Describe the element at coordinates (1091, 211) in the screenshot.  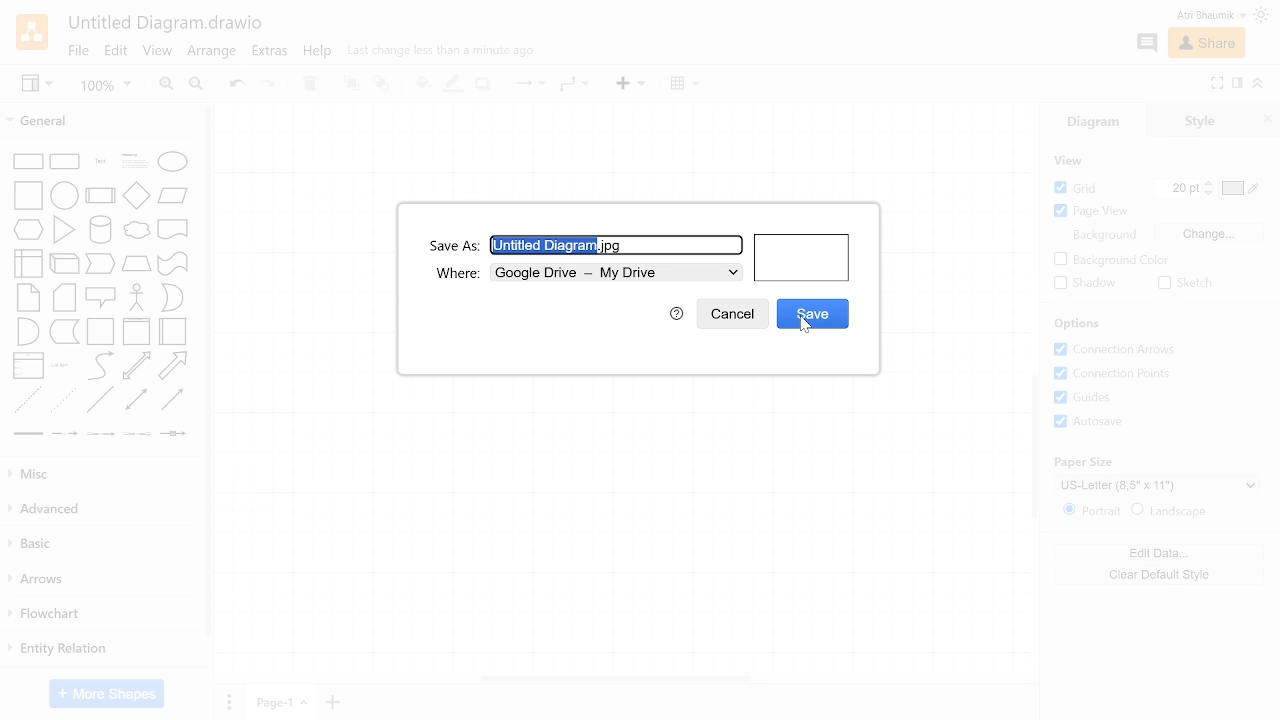
I see `Page view` at that location.